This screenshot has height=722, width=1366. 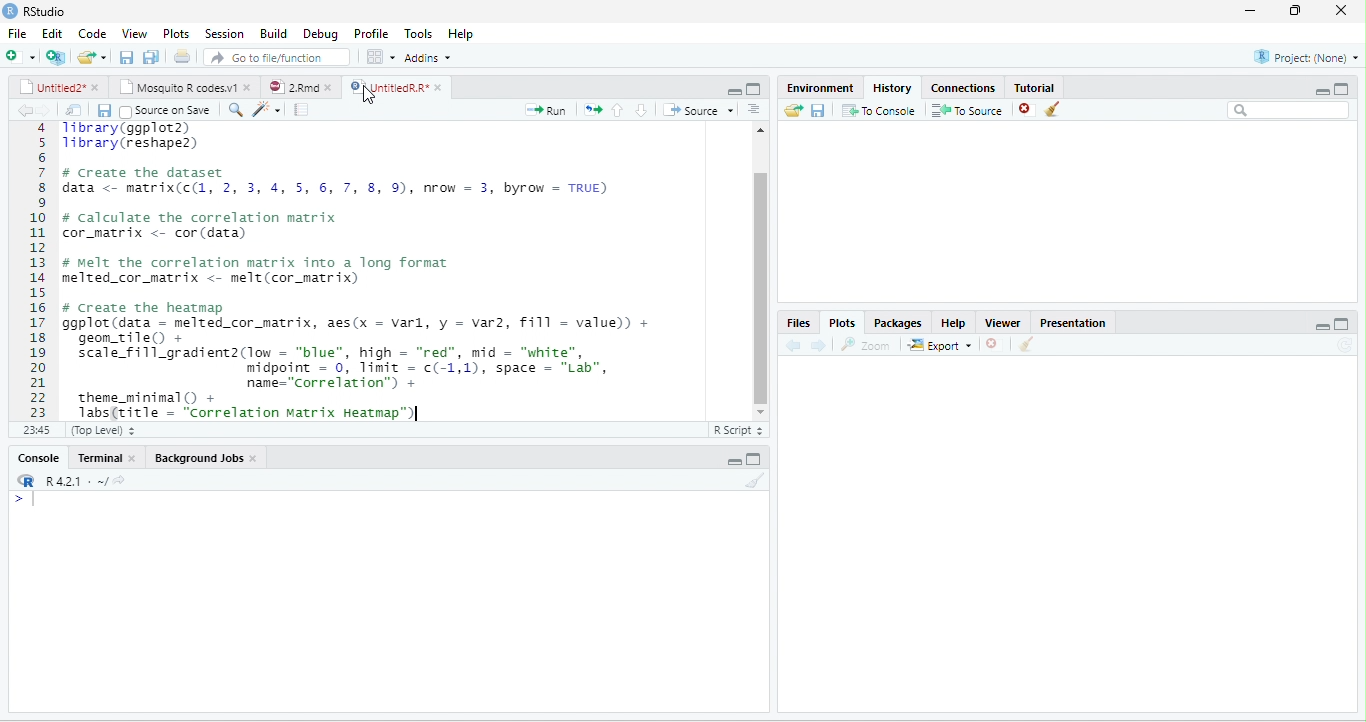 What do you see at coordinates (35, 429) in the screenshot?
I see `1>1` at bounding box center [35, 429].